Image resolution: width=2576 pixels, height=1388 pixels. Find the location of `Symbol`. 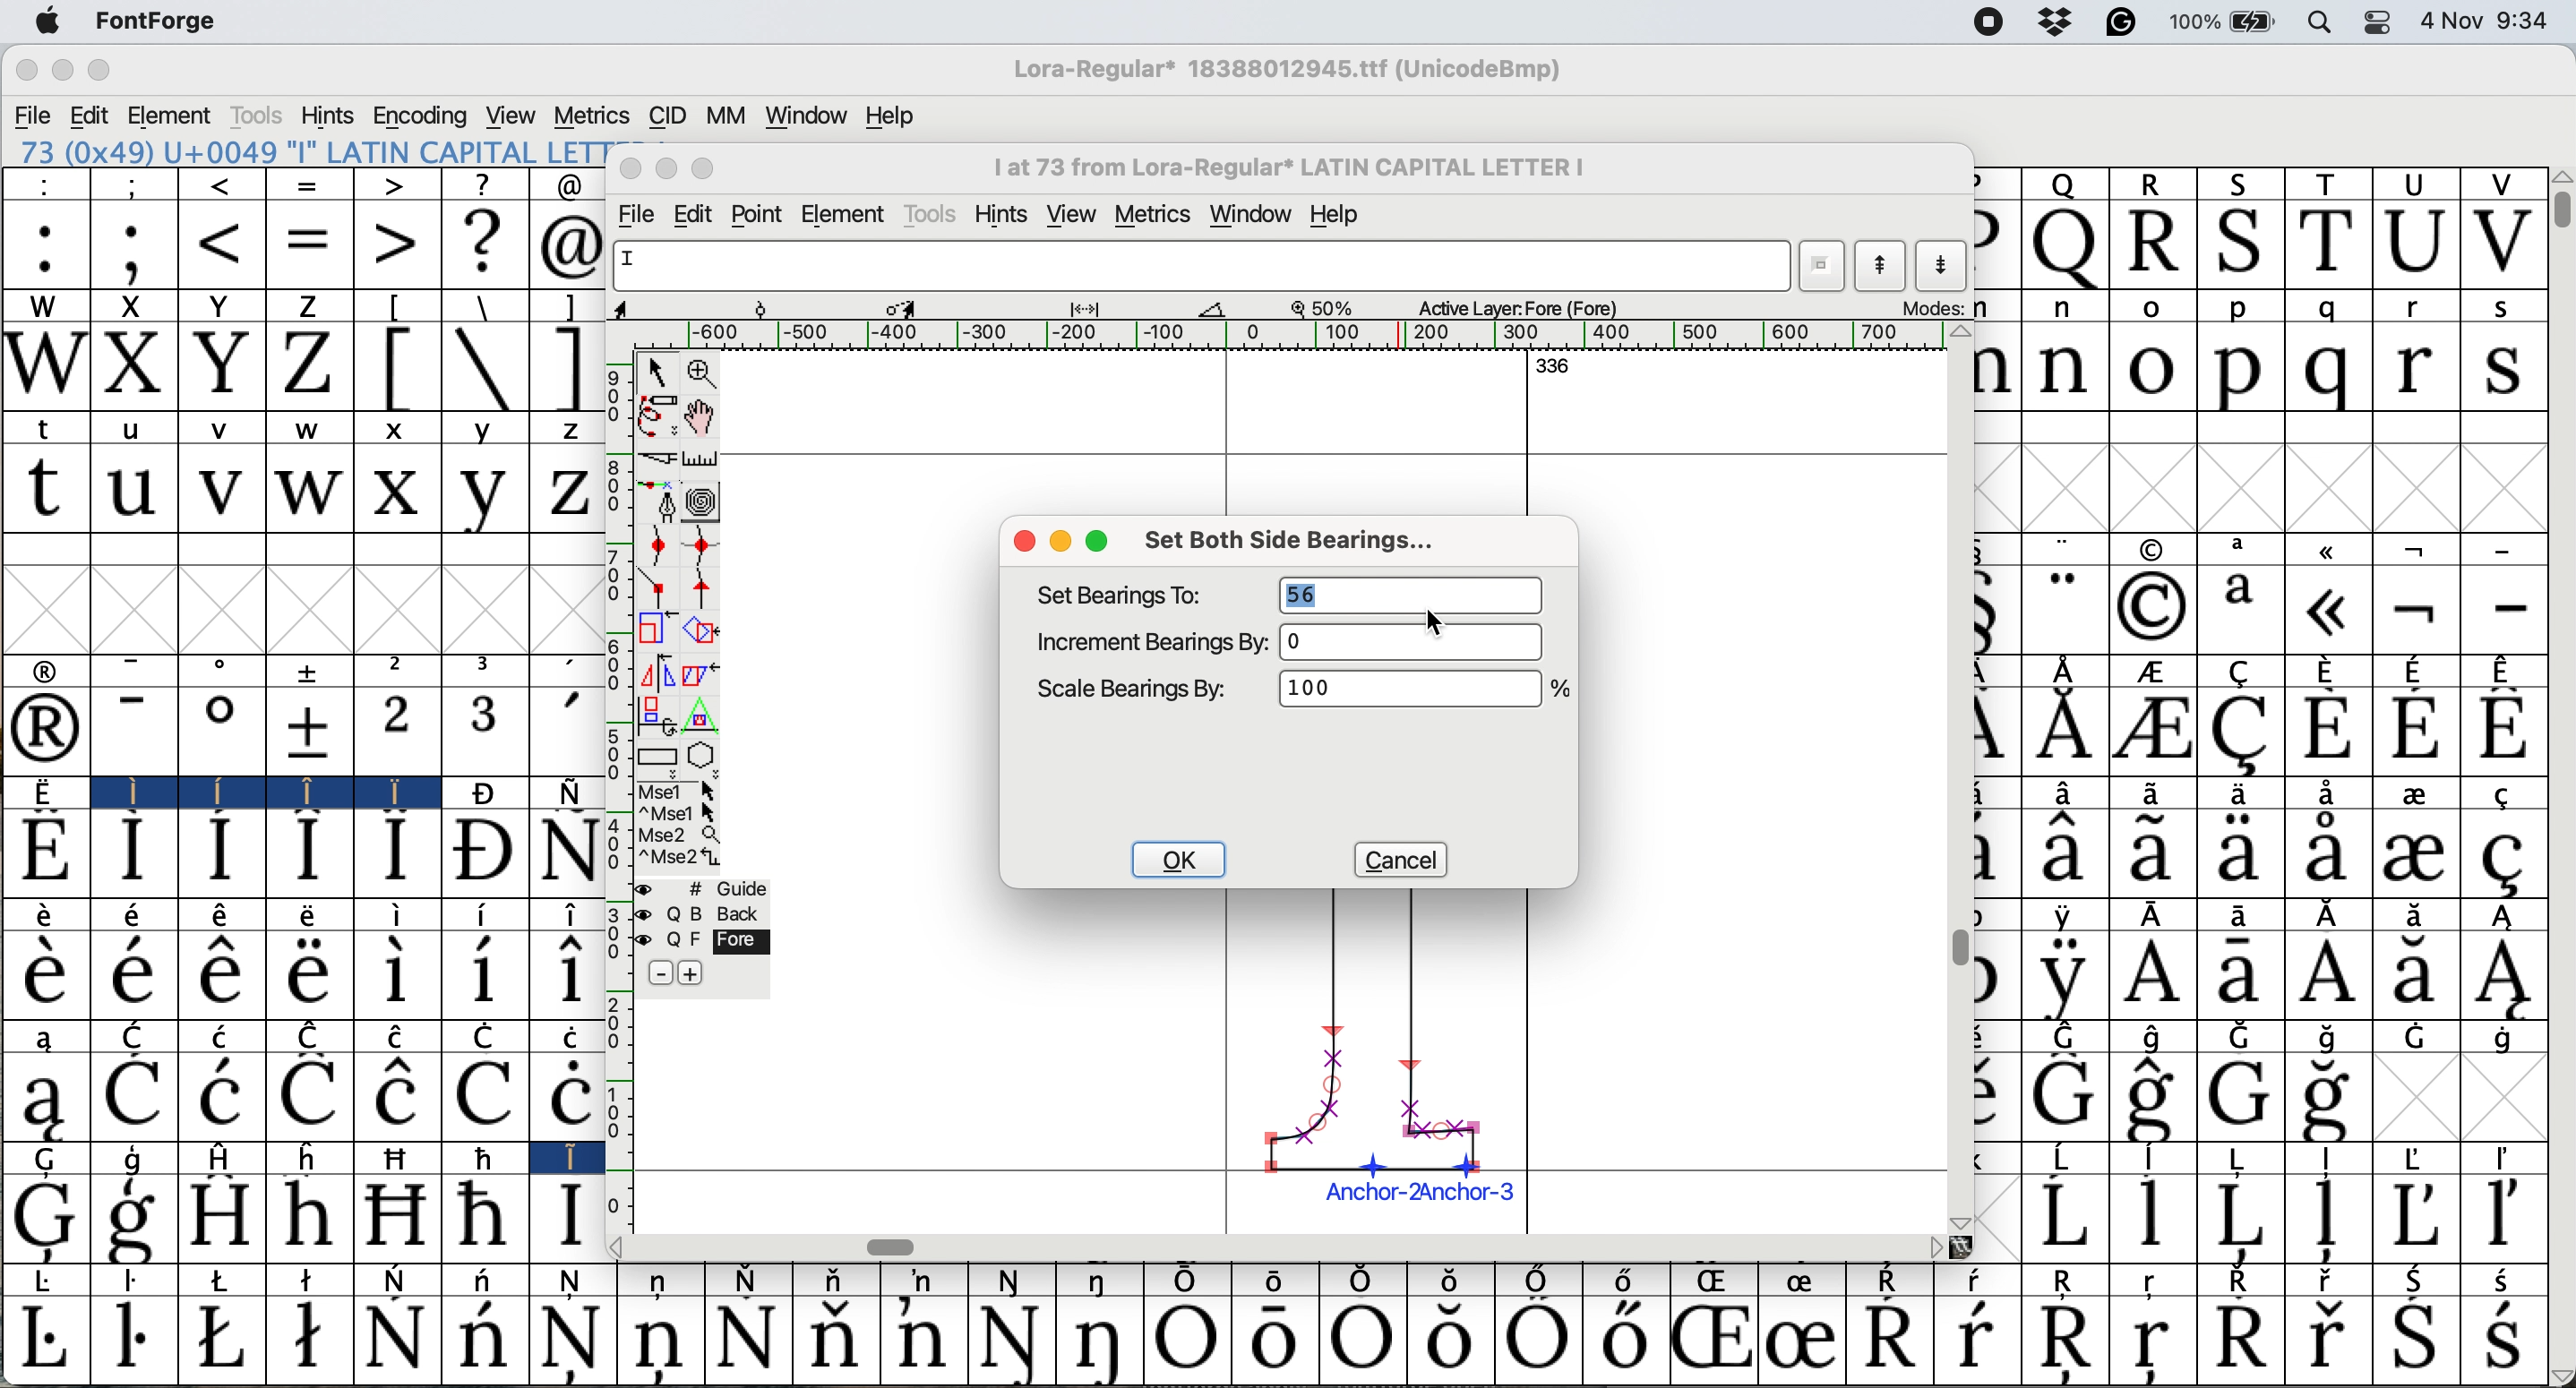

Symbol is located at coordinates (2504, 1217).